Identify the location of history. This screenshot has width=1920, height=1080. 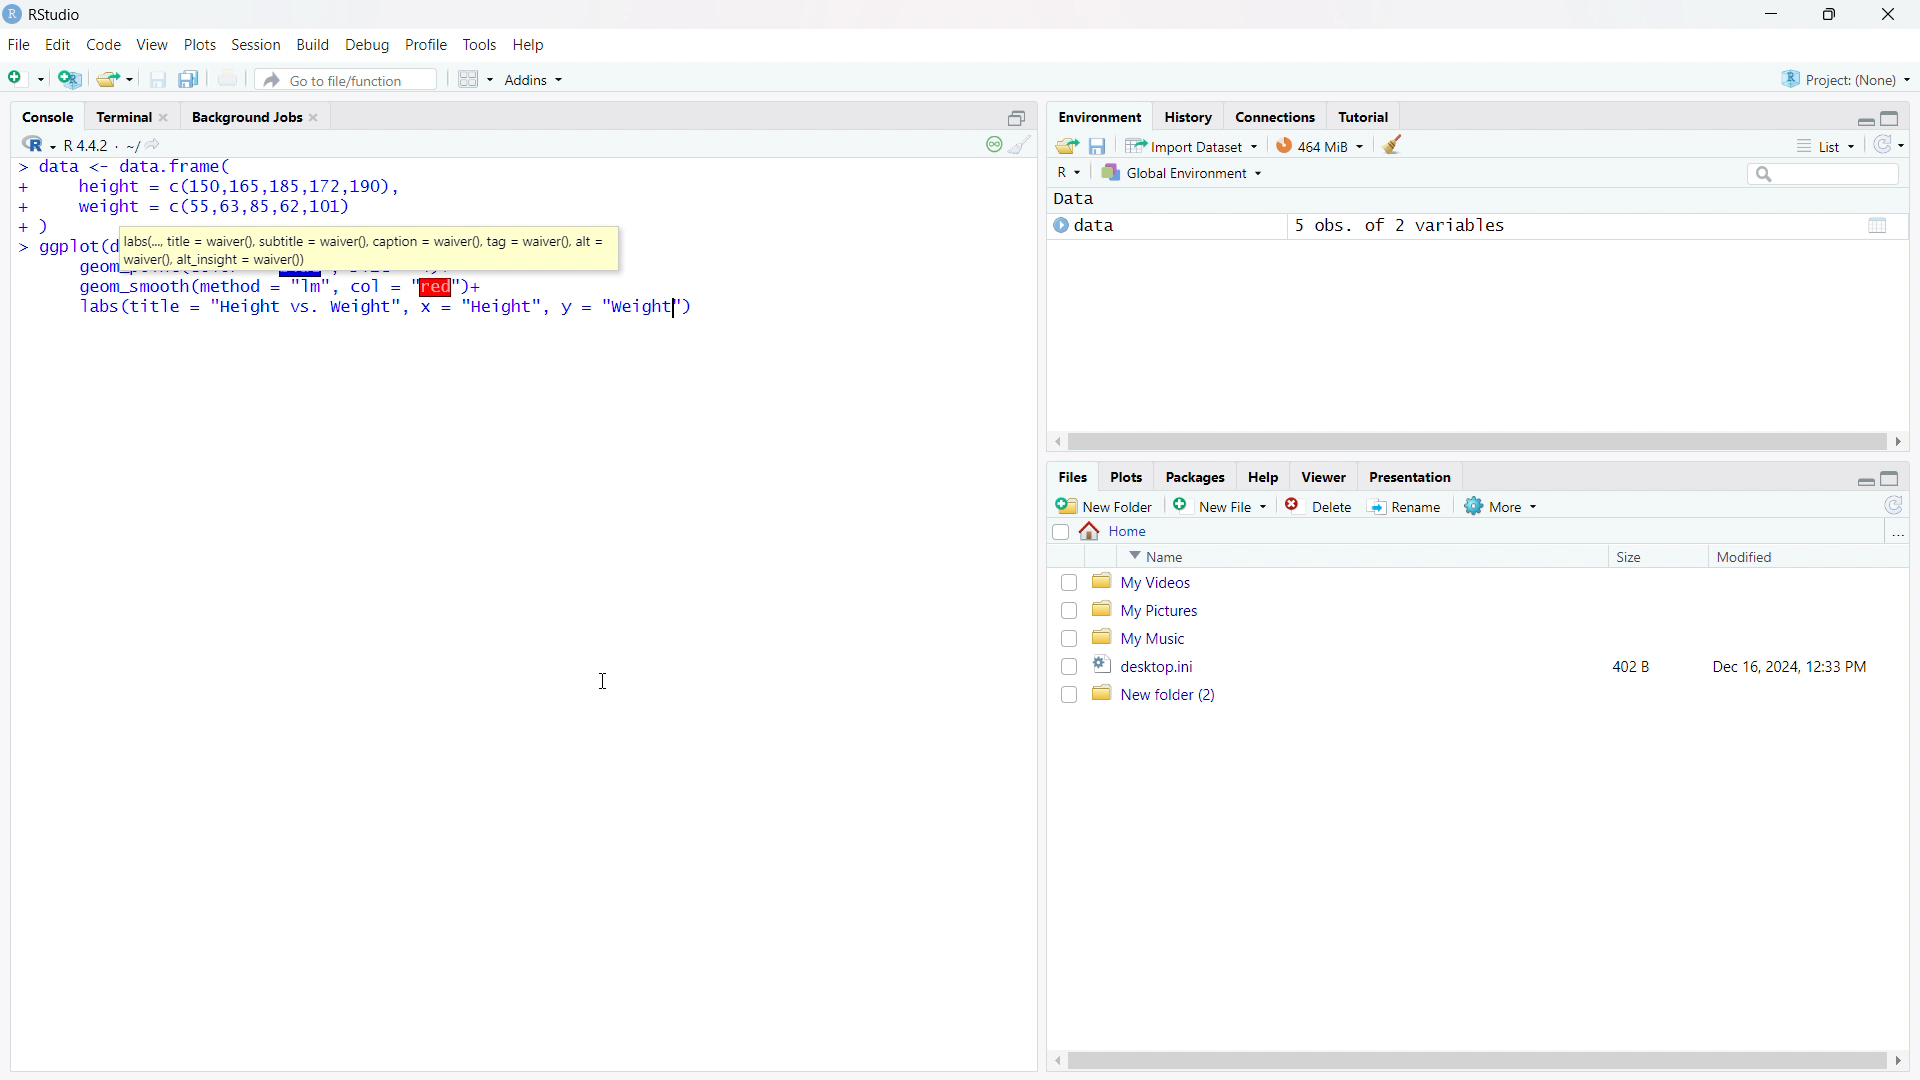
(1188, 116).